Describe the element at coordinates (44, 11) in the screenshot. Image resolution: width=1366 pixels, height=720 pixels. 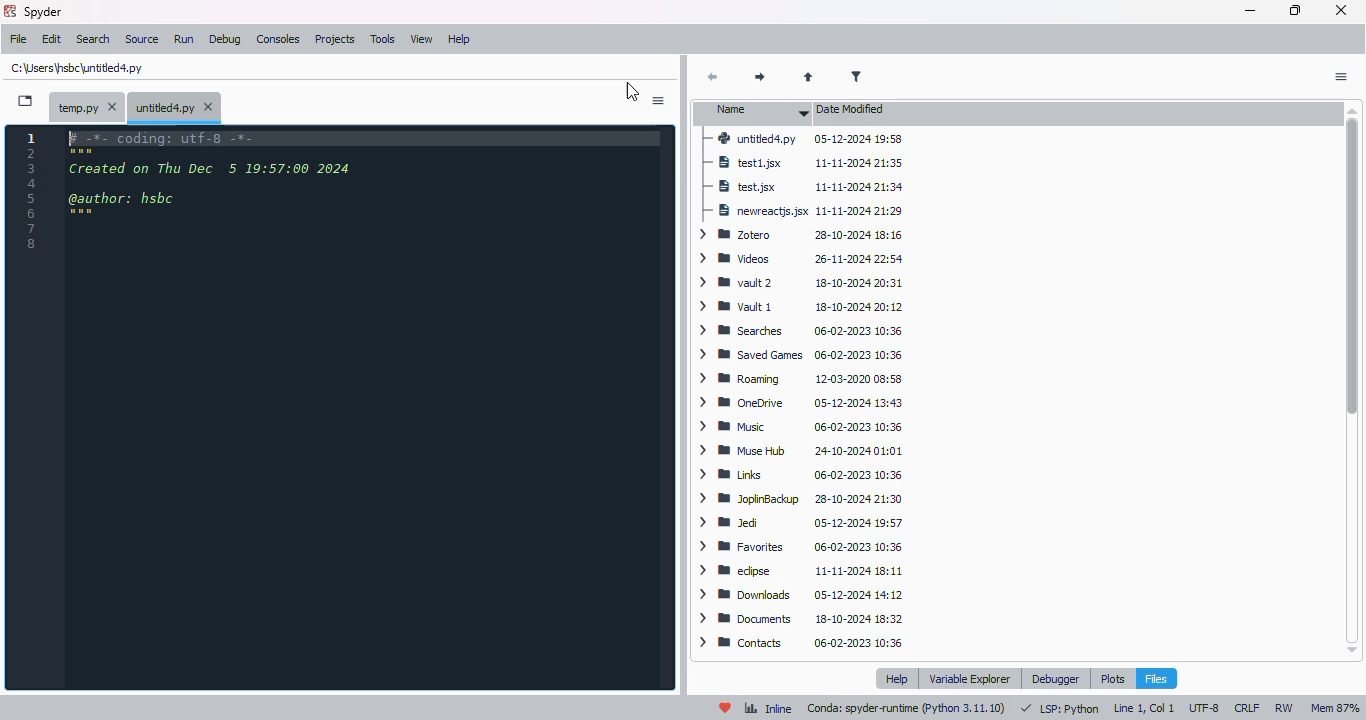
I see `spyder` at that location.